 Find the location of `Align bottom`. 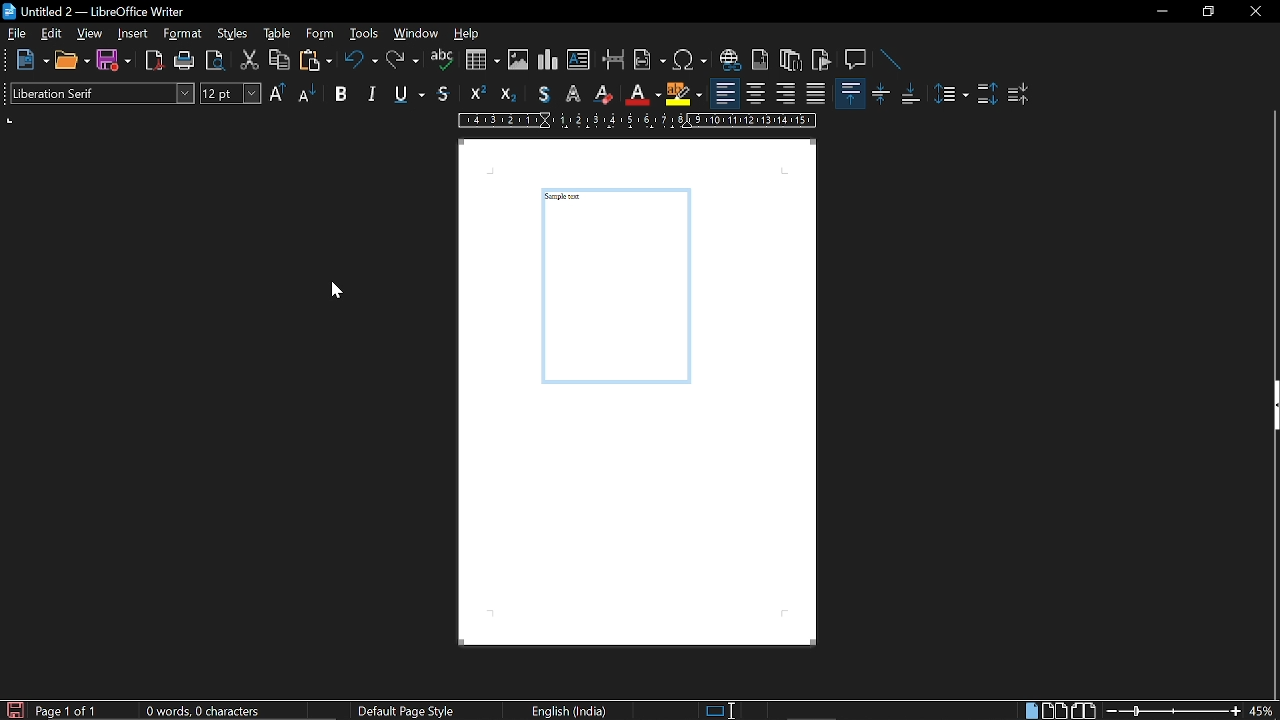

Align bottom is located at coordinates (913, 92).